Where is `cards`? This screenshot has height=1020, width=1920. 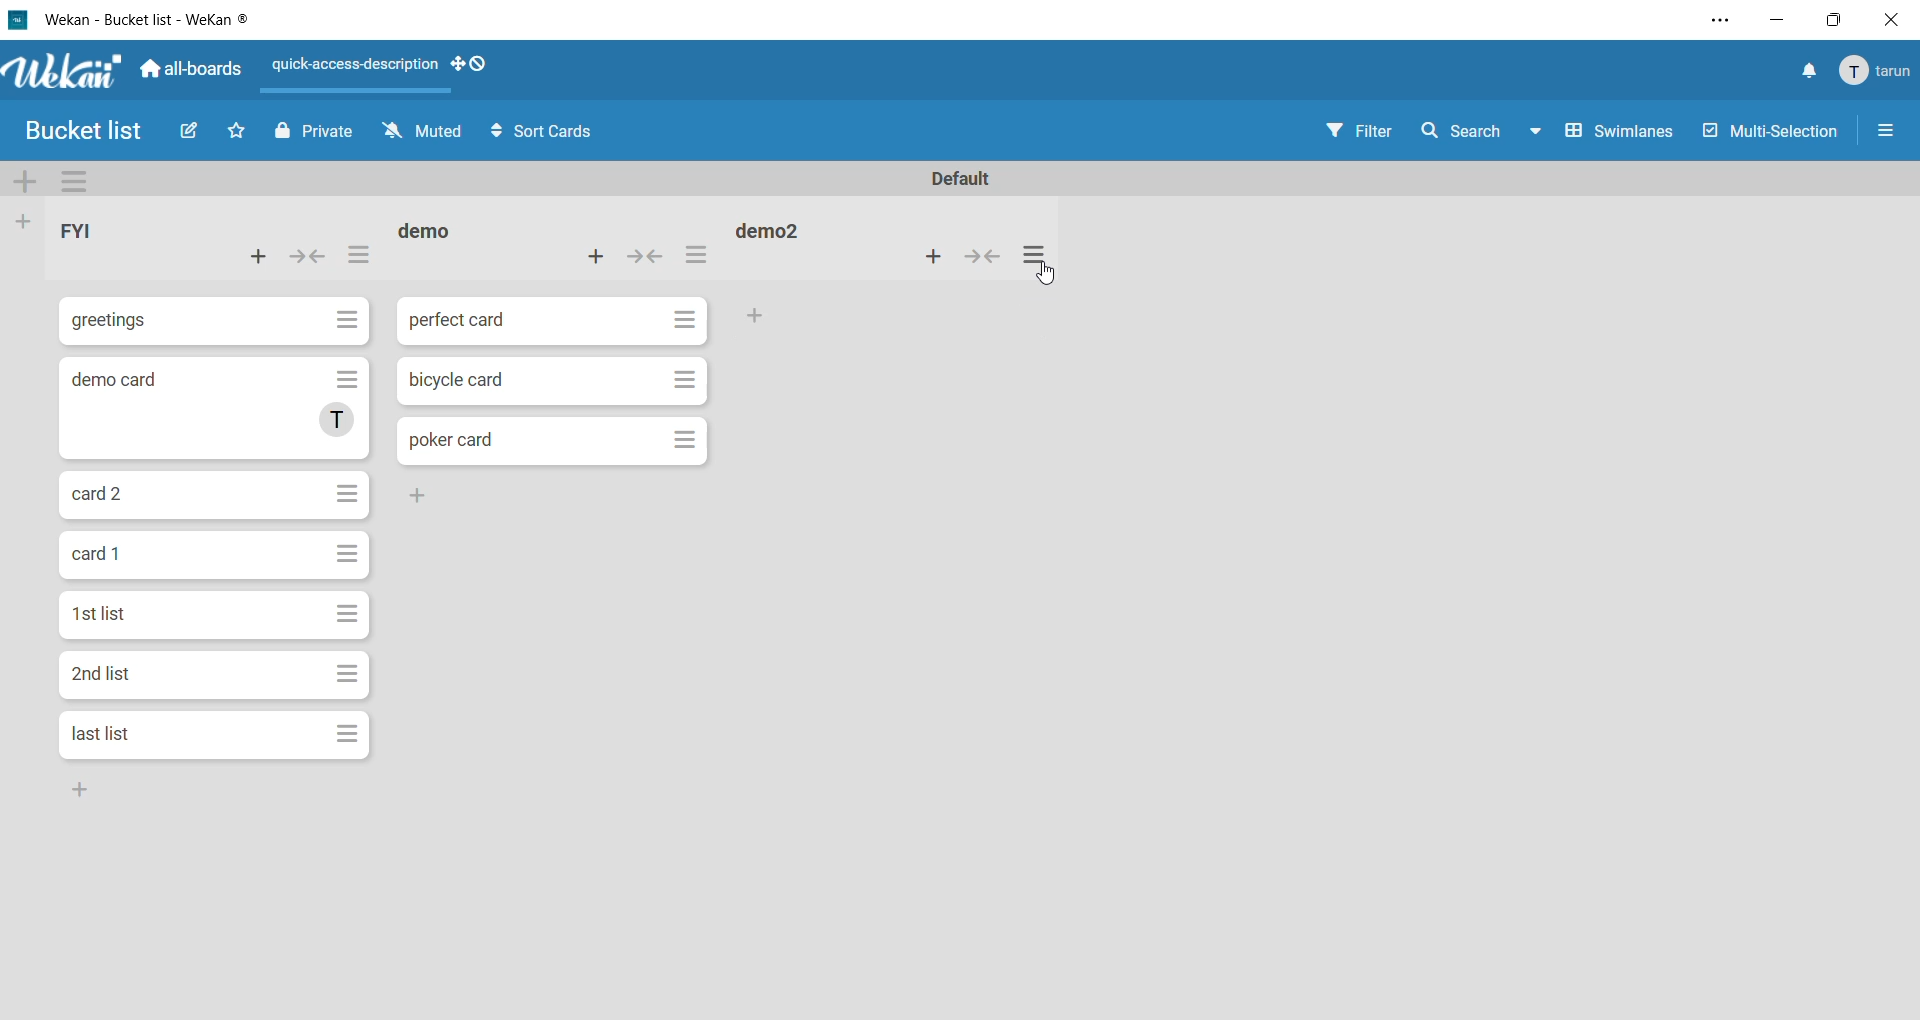
cards is located at coordinates (552, 321).